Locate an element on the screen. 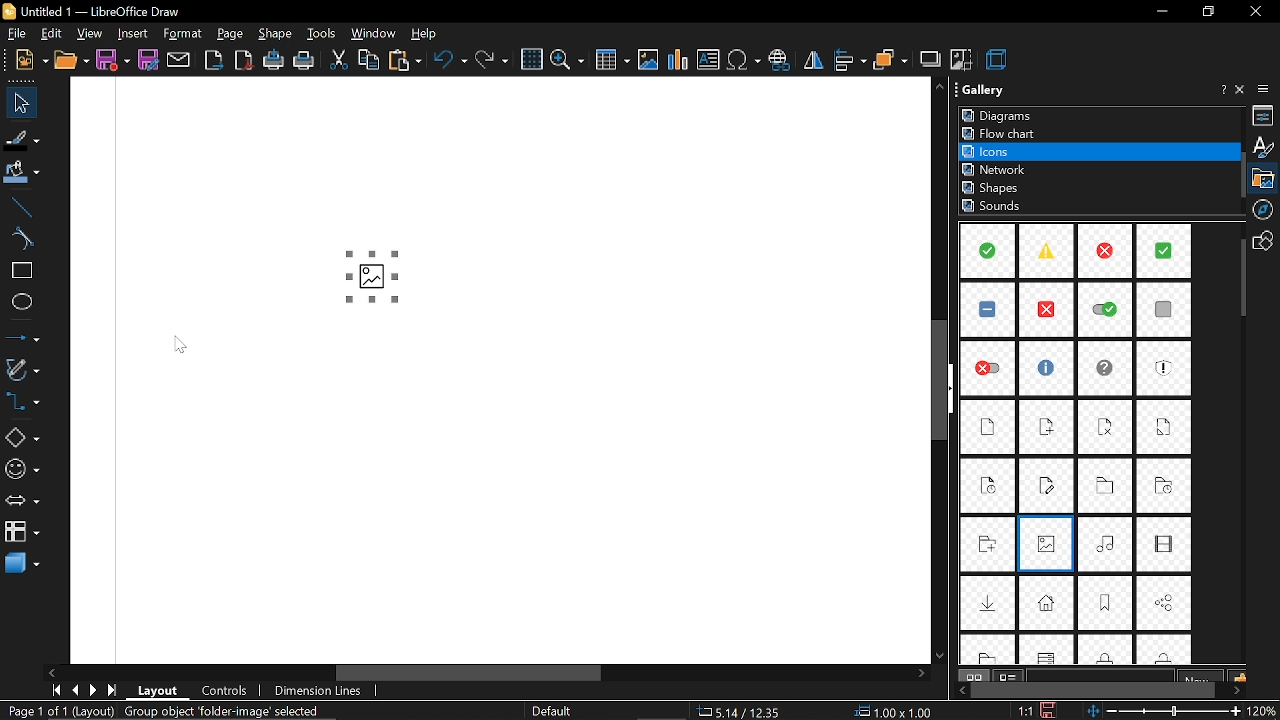  layout is located at coordinates (157, 692).